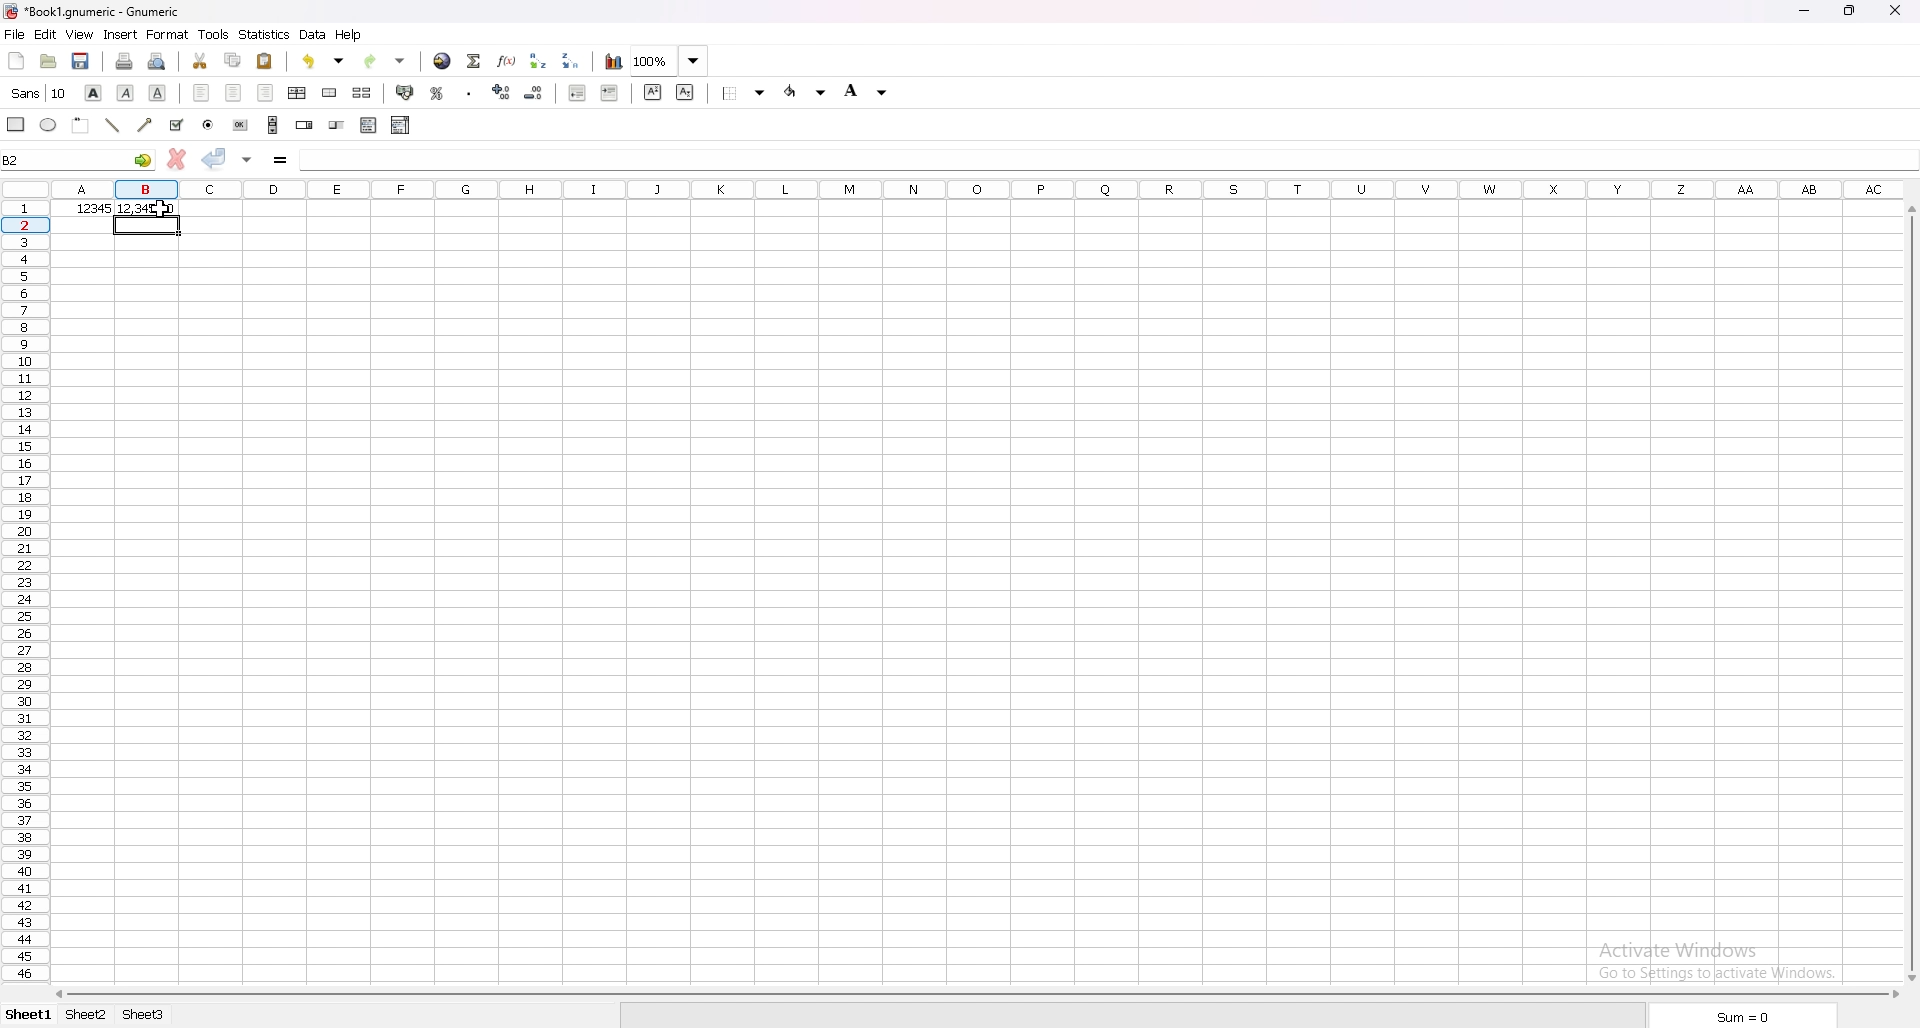 Image resolution: width=1920 pixels, height=1028 pixels. I want to click on radio button, so click(208, 125).